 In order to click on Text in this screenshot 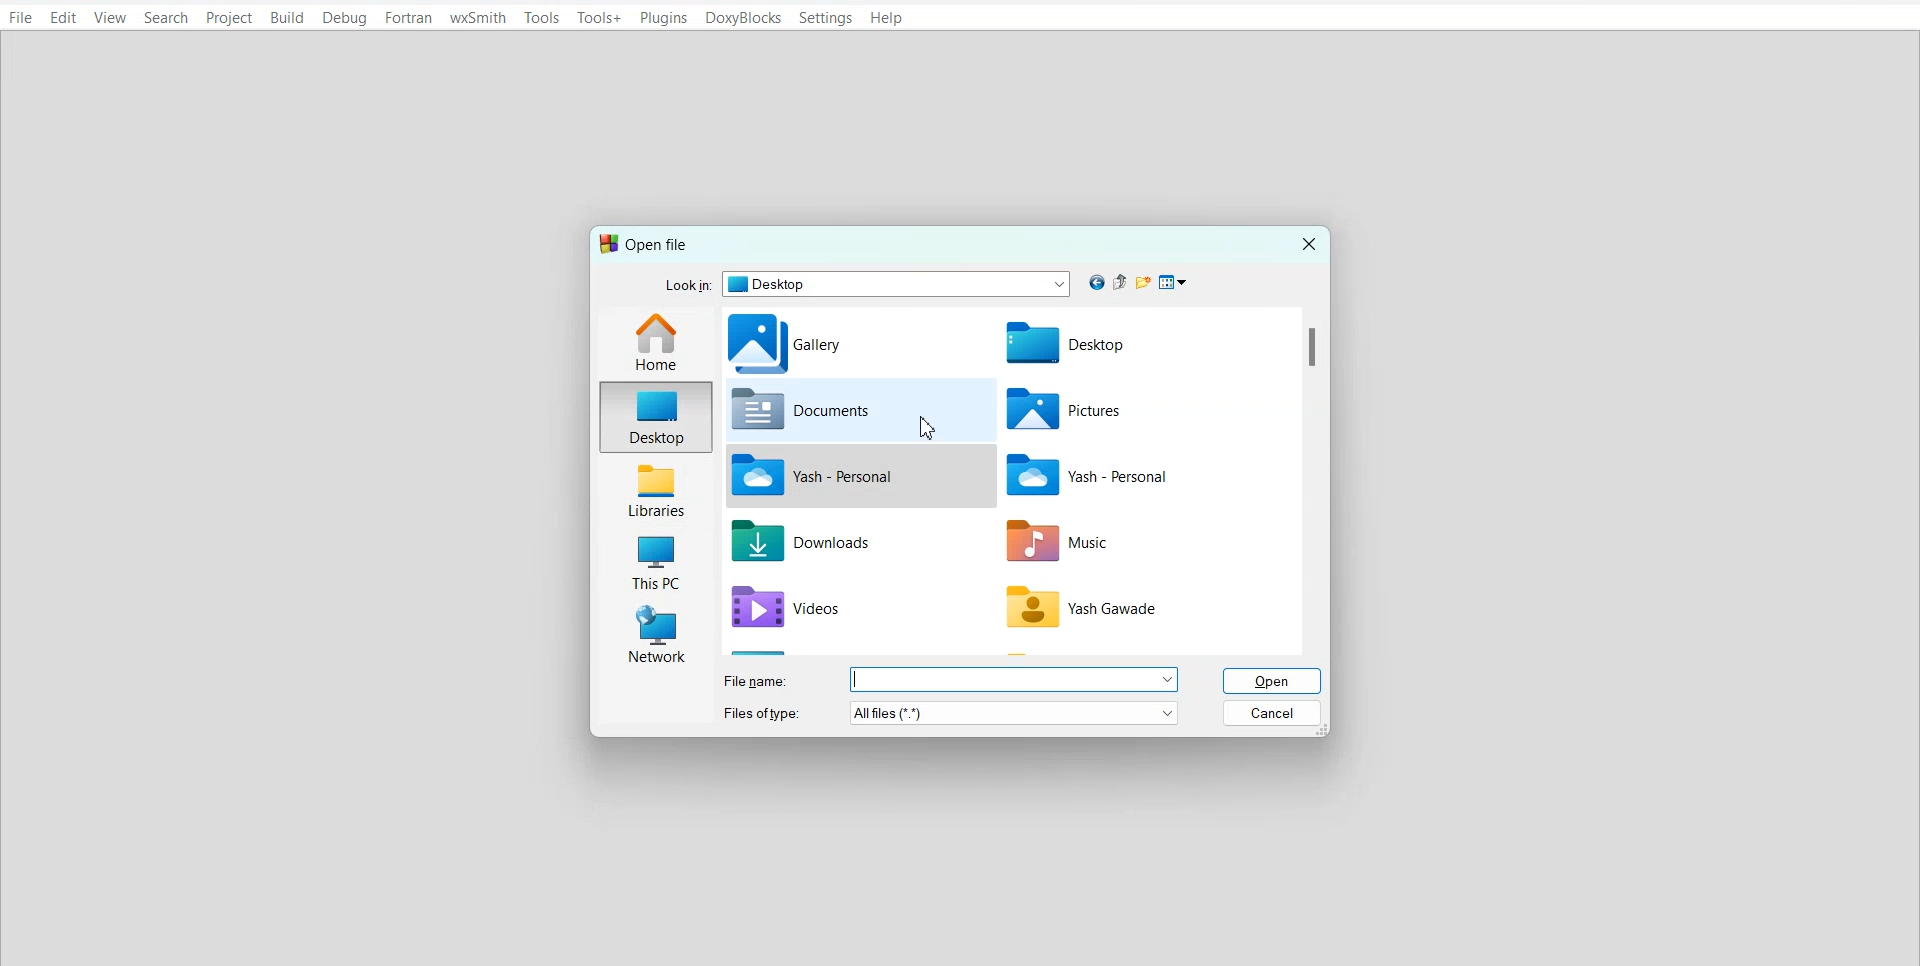, I will do `click(647, 244)`.